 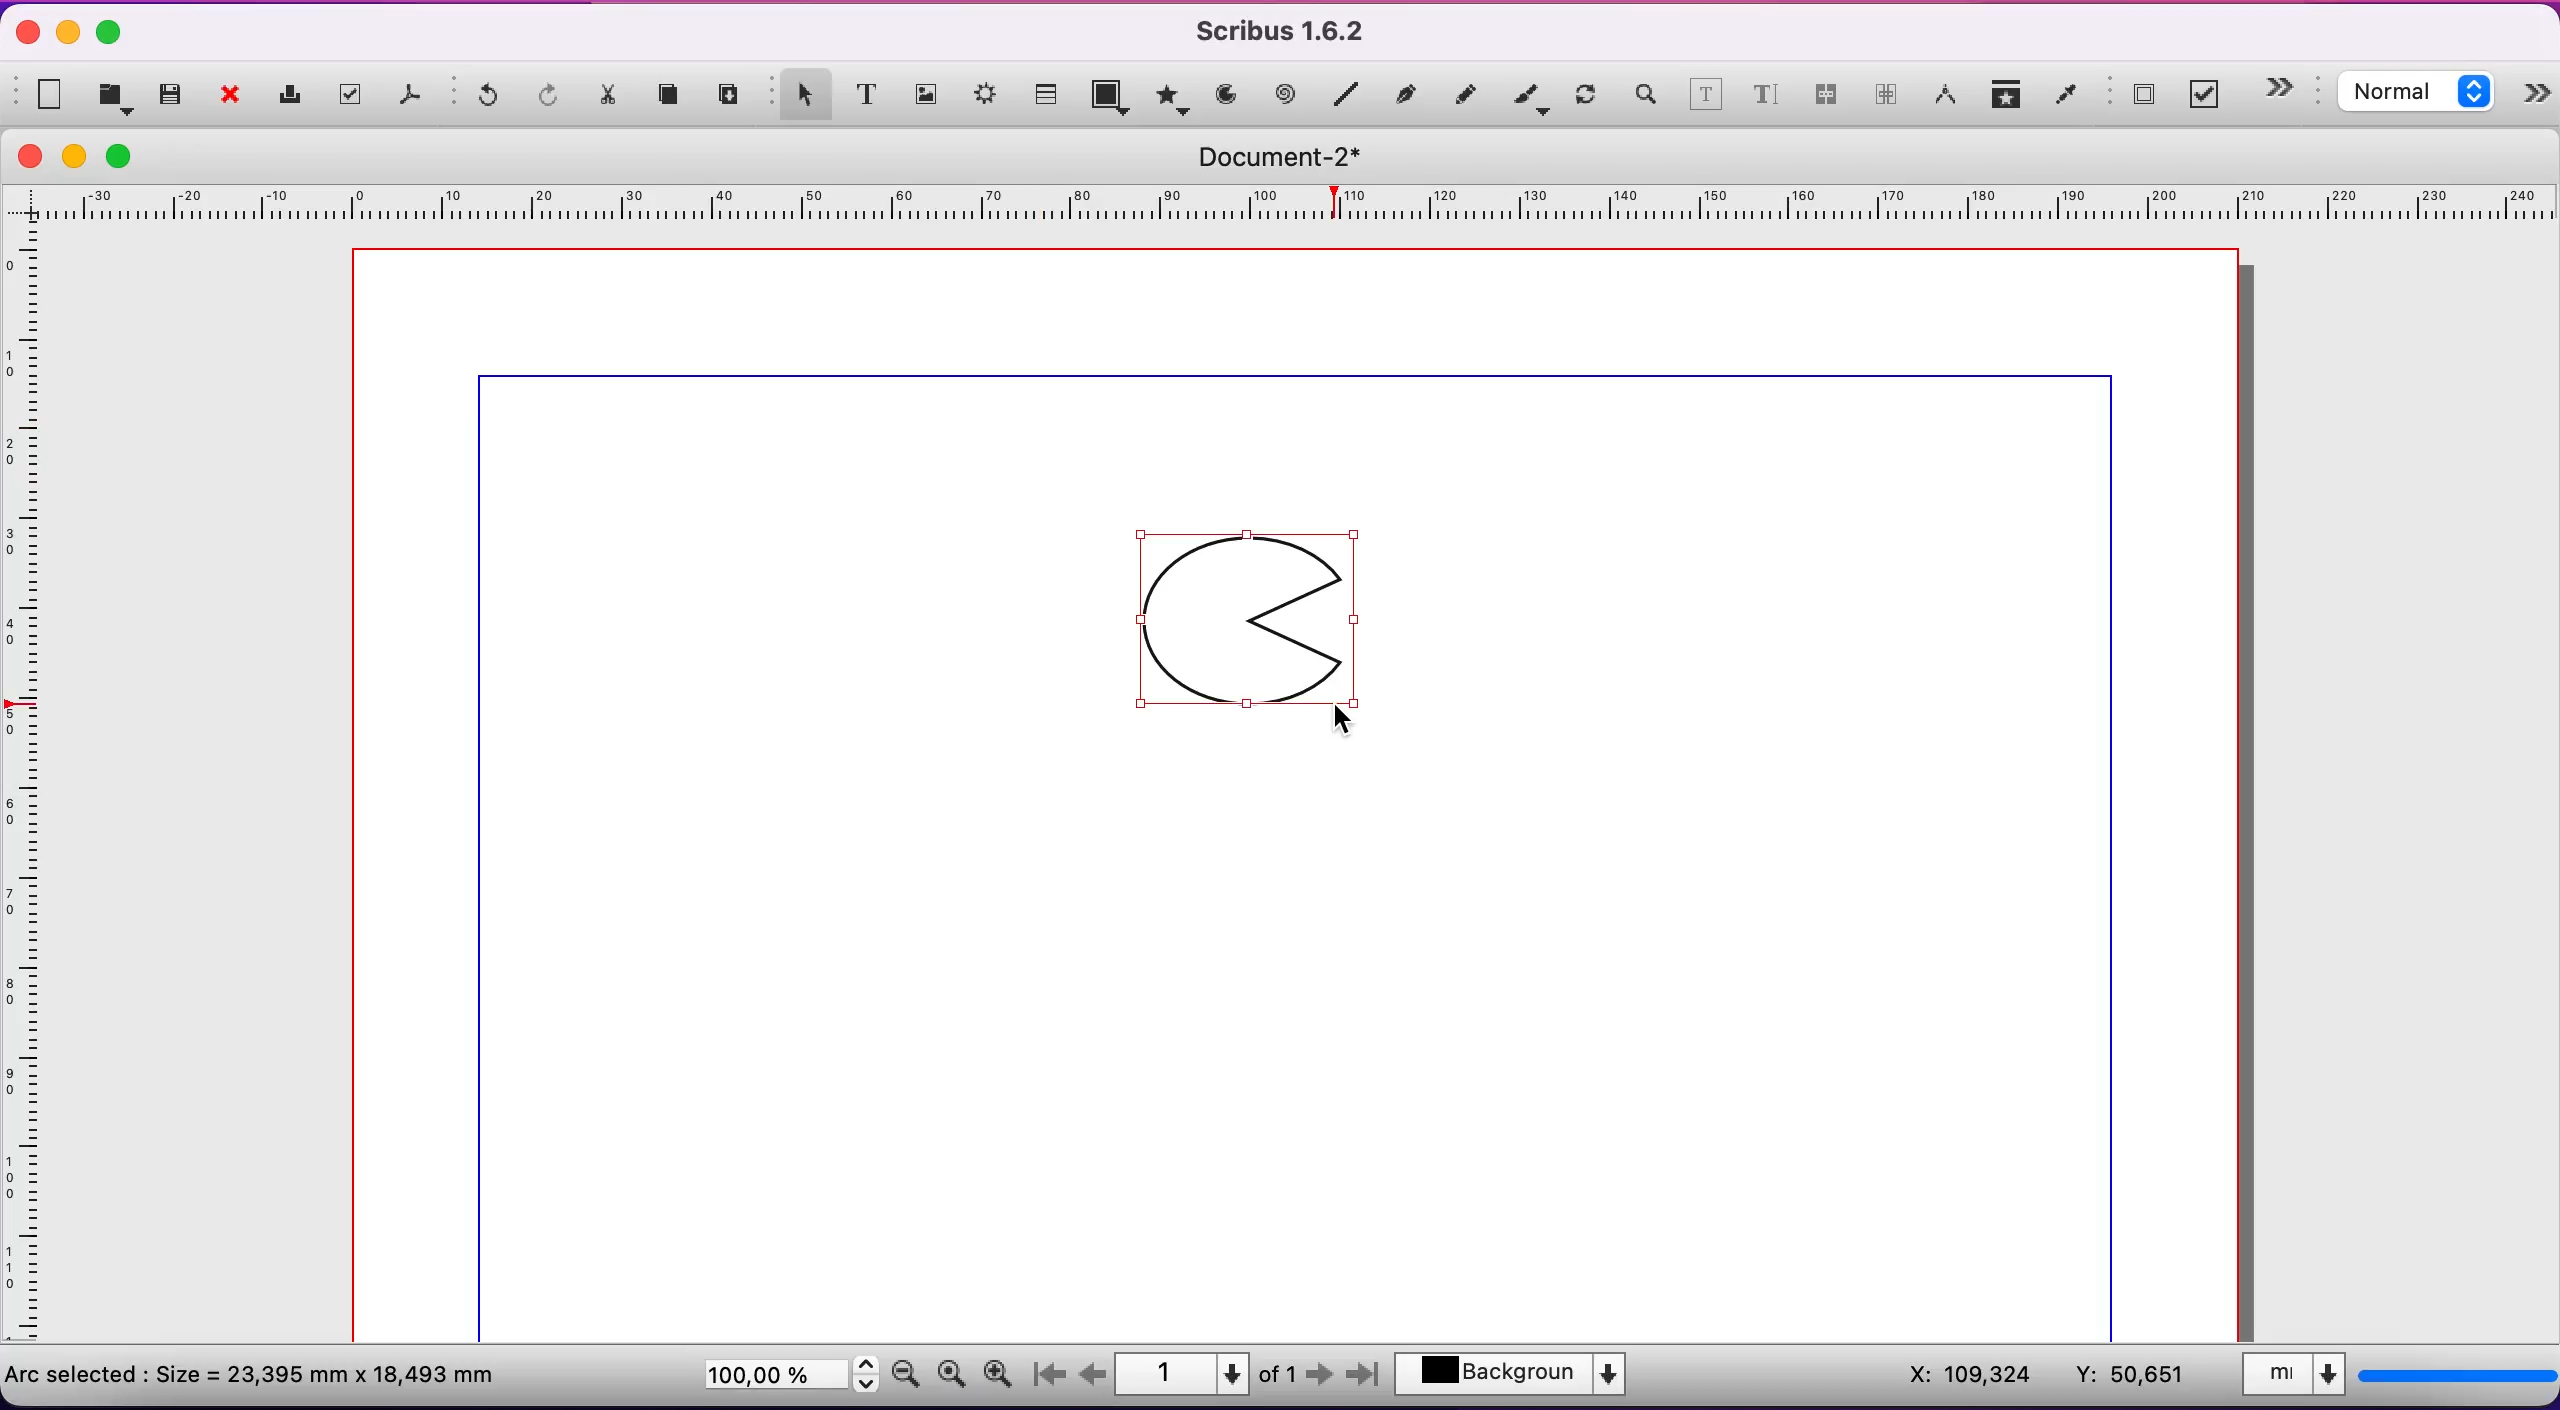 I want to click on rotate an item, so click(x=1586, y=98).